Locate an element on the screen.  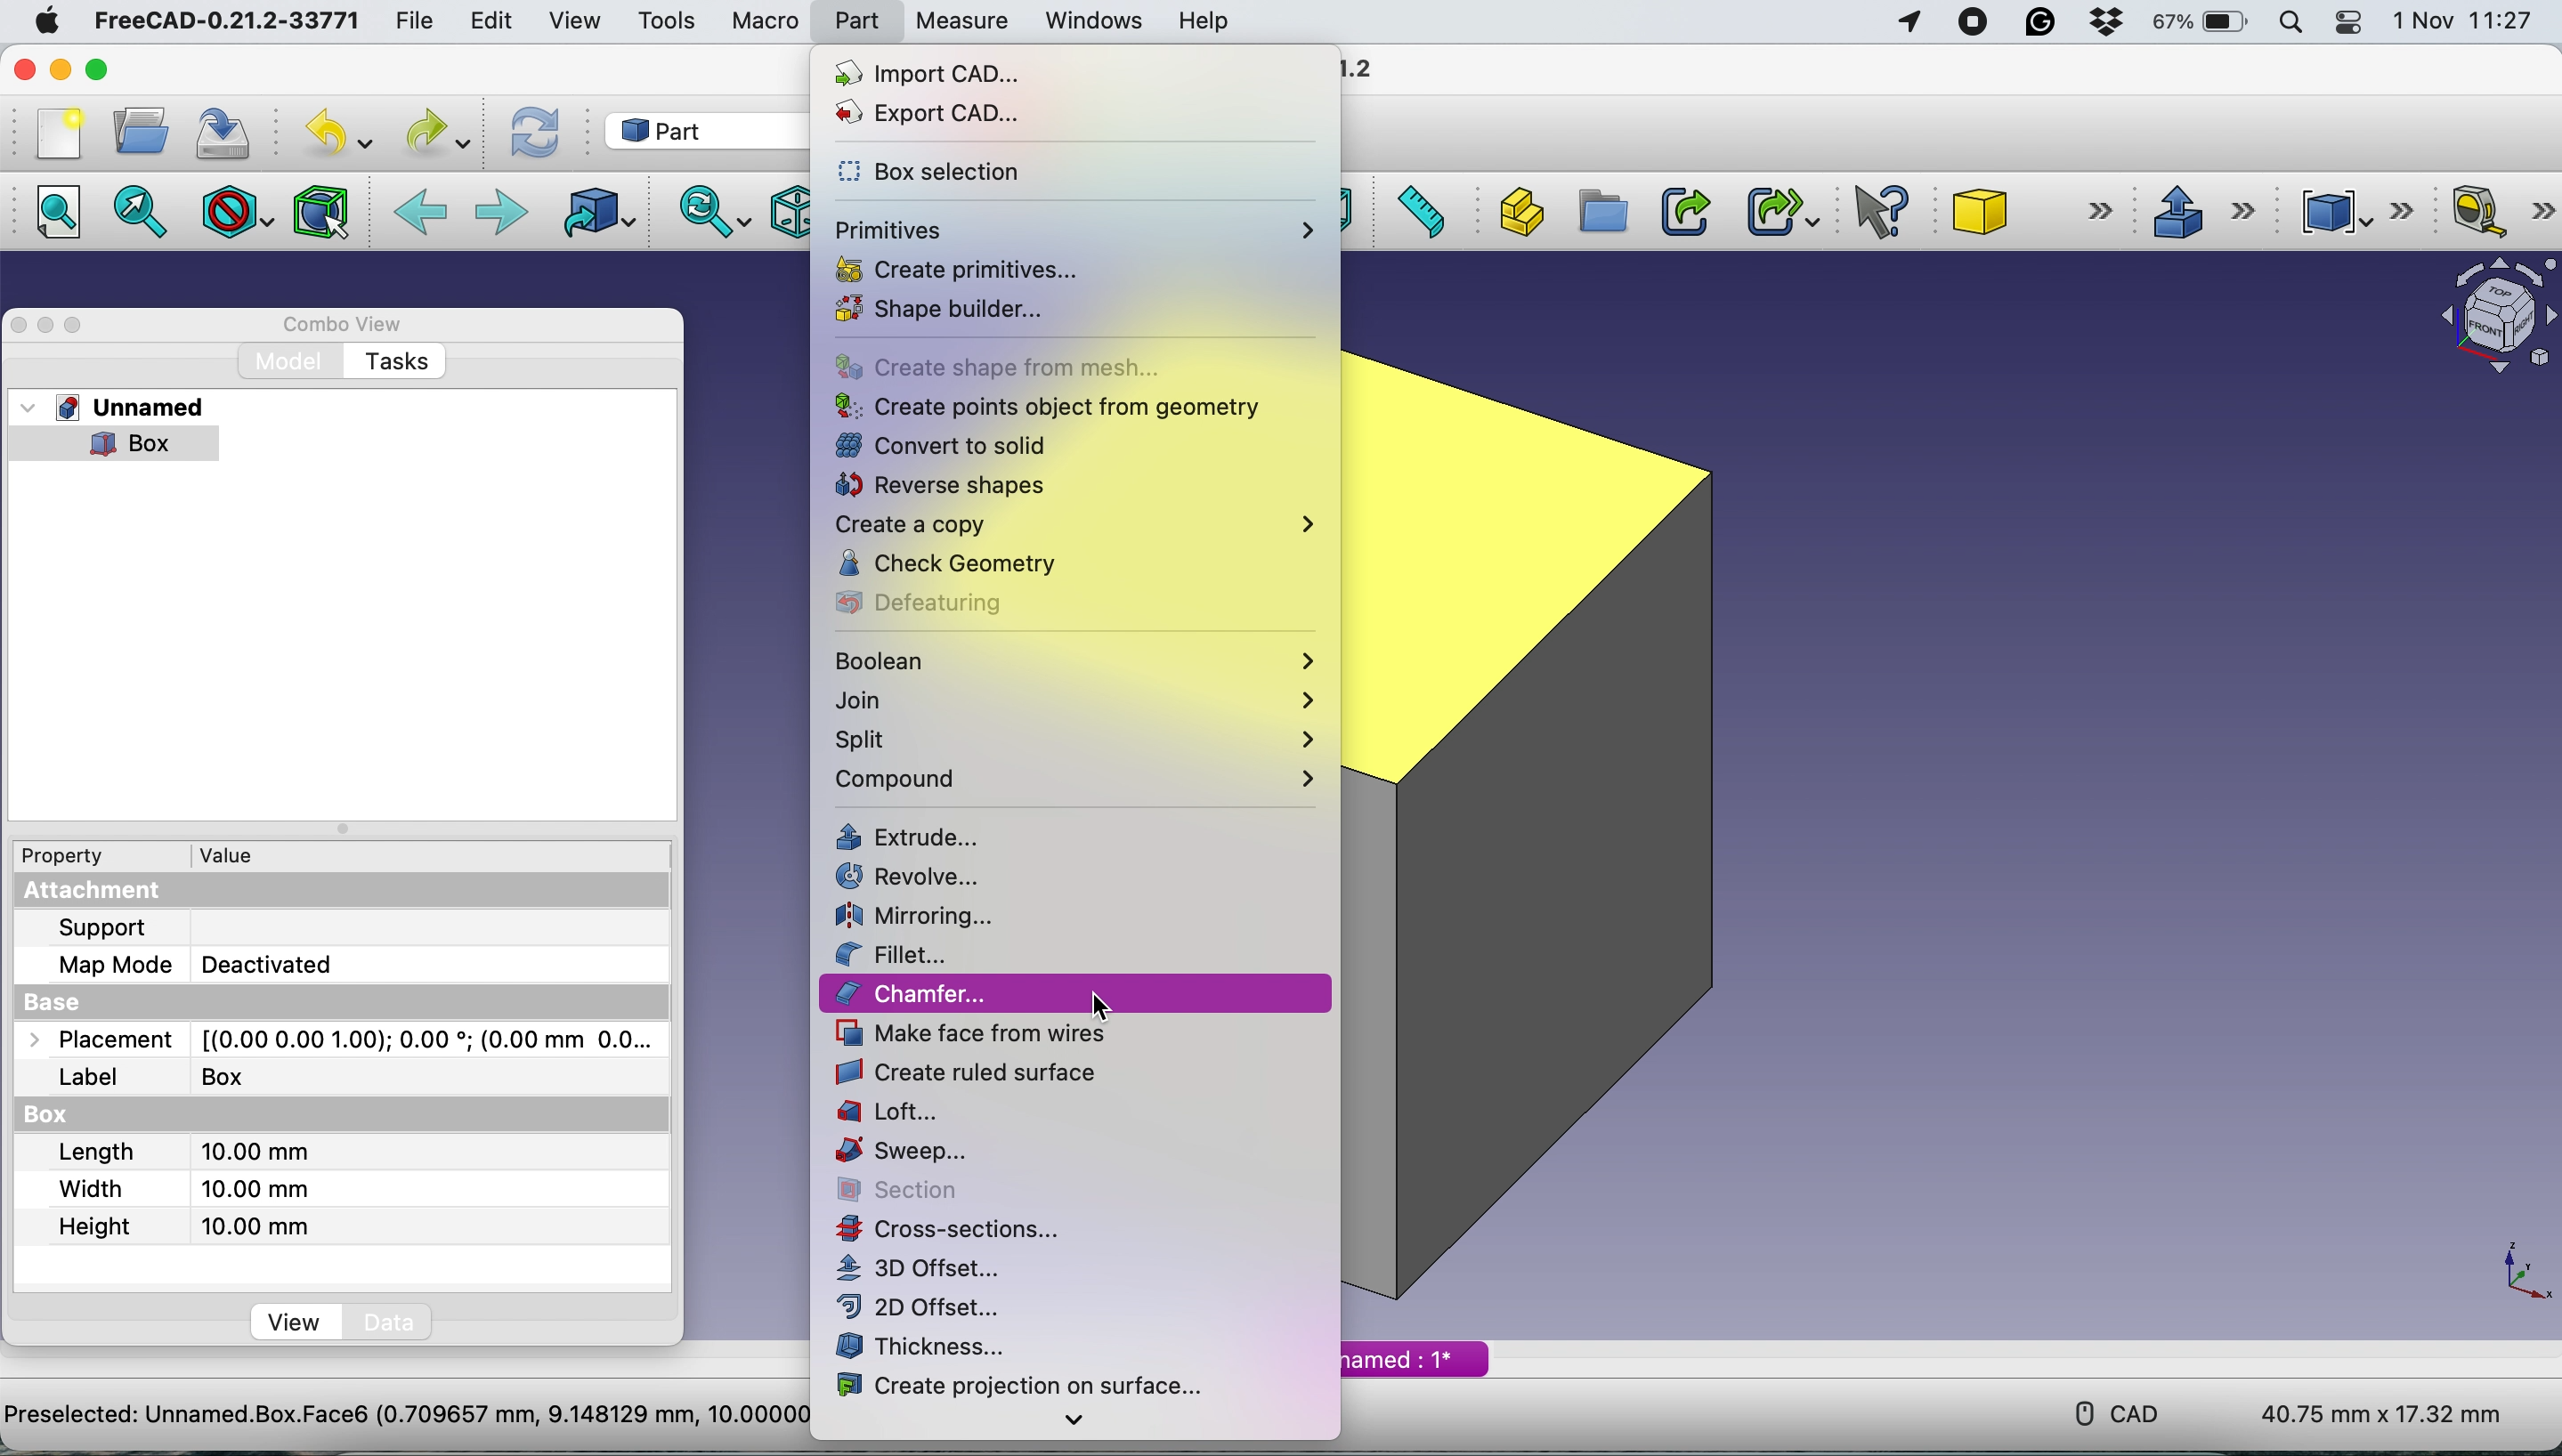
create projection on surface is located at coordinates (1014, 1387).